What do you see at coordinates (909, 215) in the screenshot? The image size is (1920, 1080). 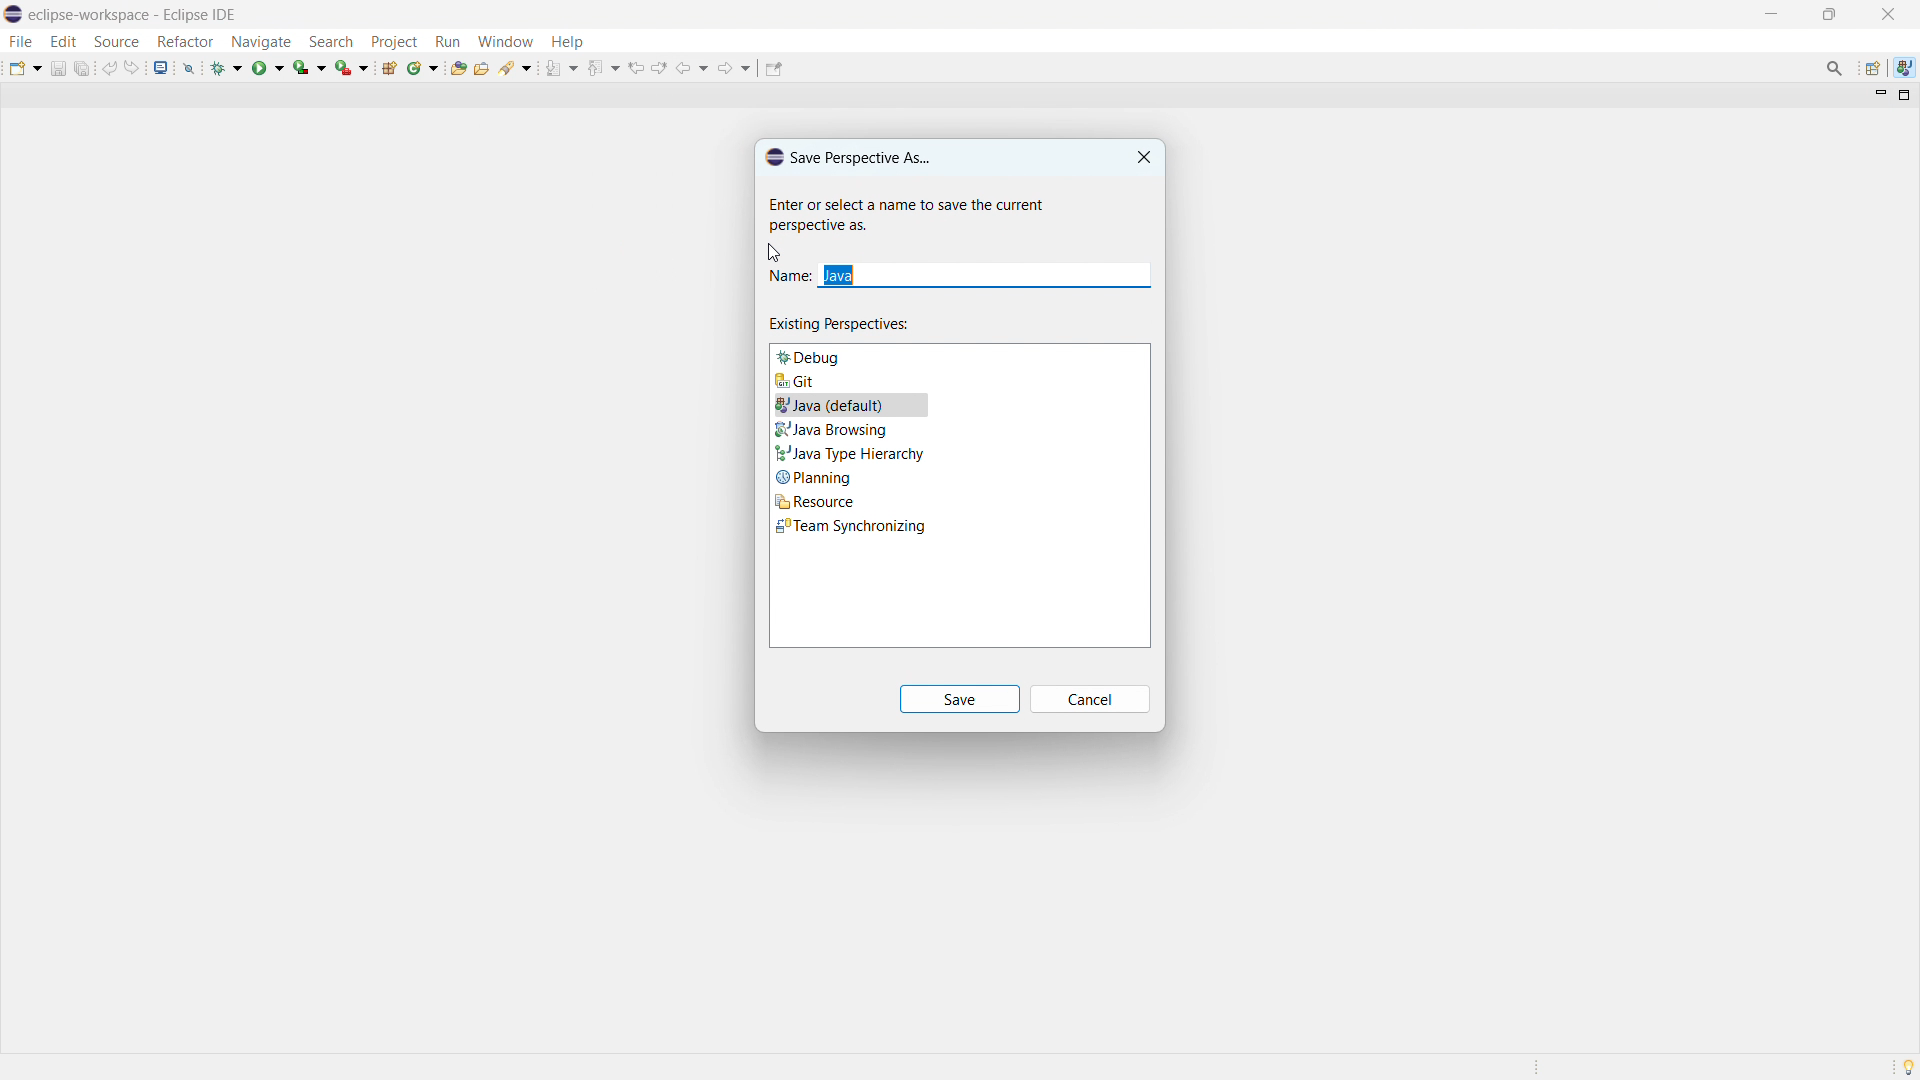 I see `Help tip` at bounding box center [909, 215].